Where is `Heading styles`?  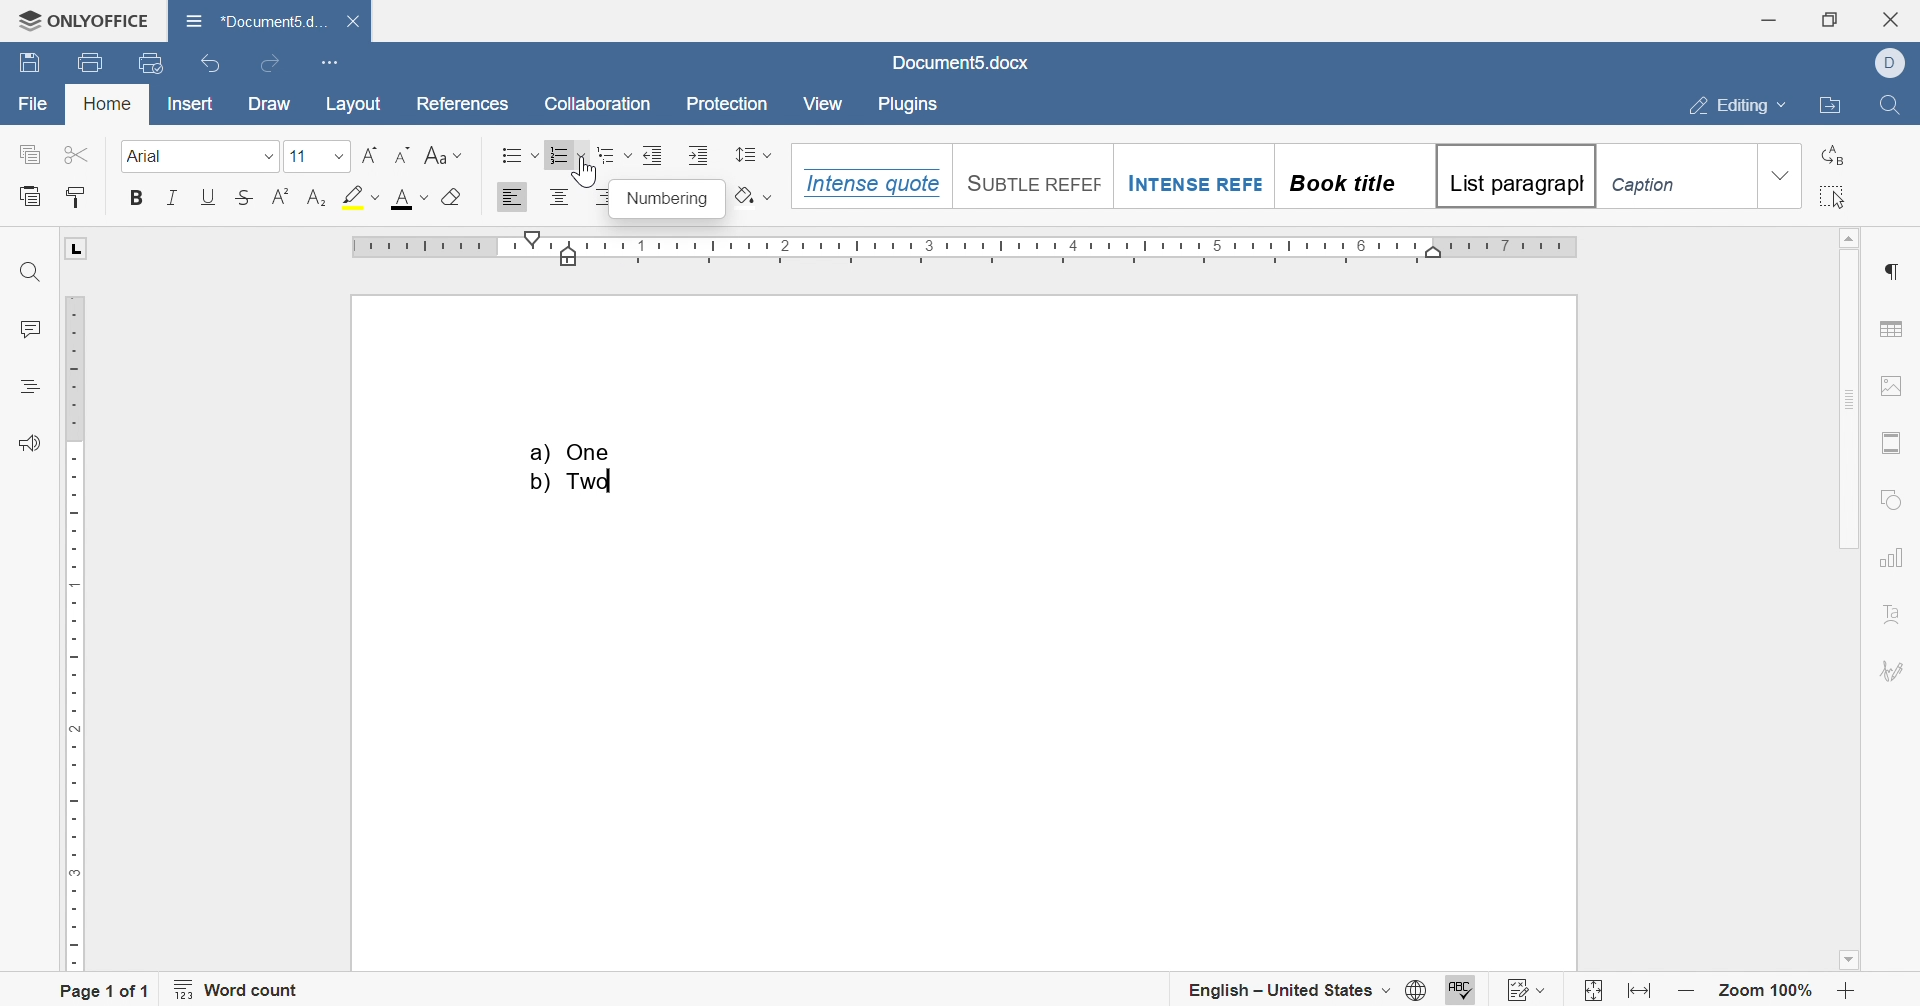
Heading styles is located at coordinates (1276, 176).